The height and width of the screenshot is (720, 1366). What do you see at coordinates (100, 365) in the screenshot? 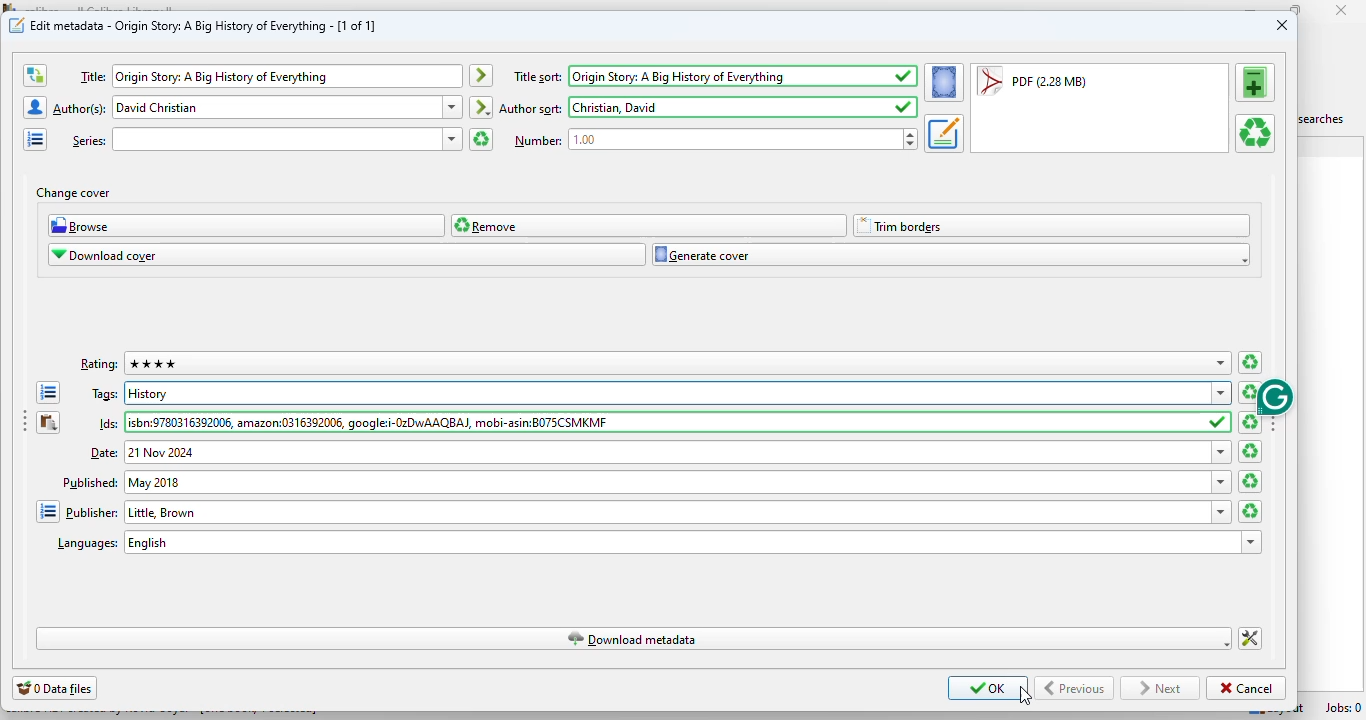
I see `text` at bounding box center [100, 365].